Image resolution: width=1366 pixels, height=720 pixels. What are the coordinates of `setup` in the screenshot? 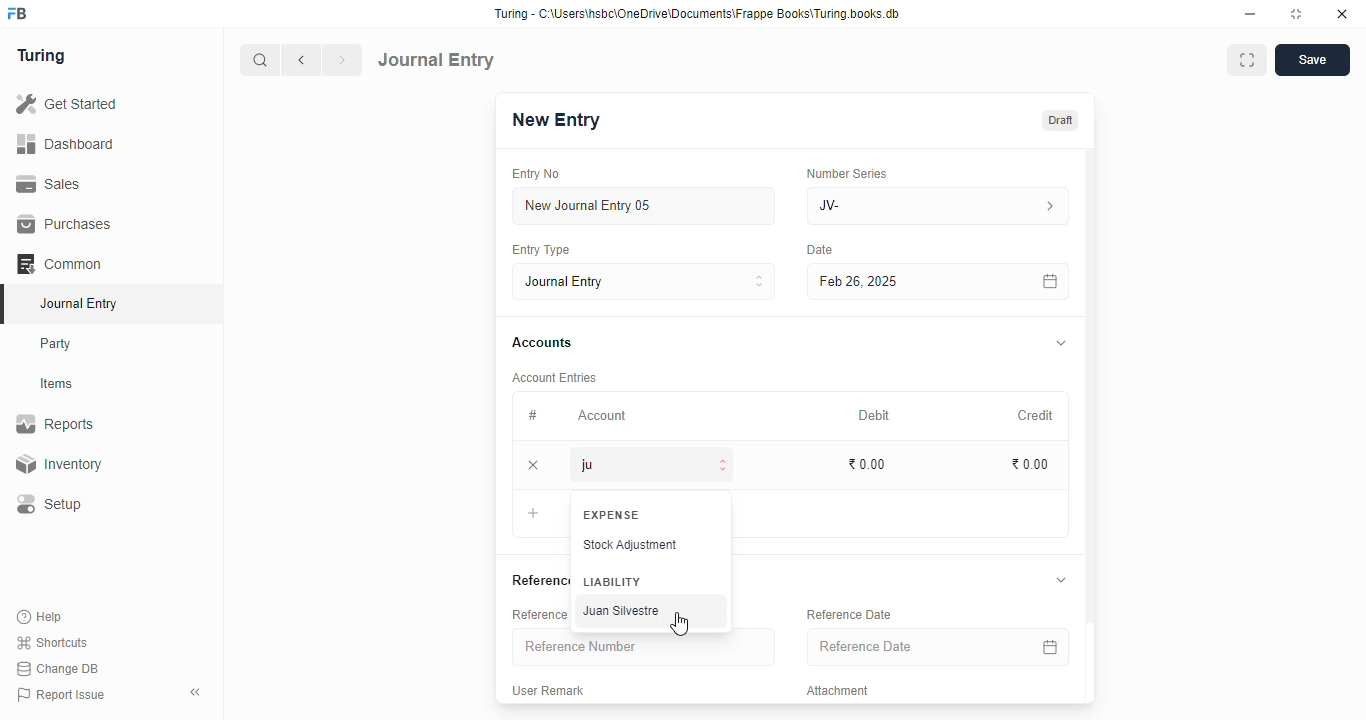 It's located at (51, 505).